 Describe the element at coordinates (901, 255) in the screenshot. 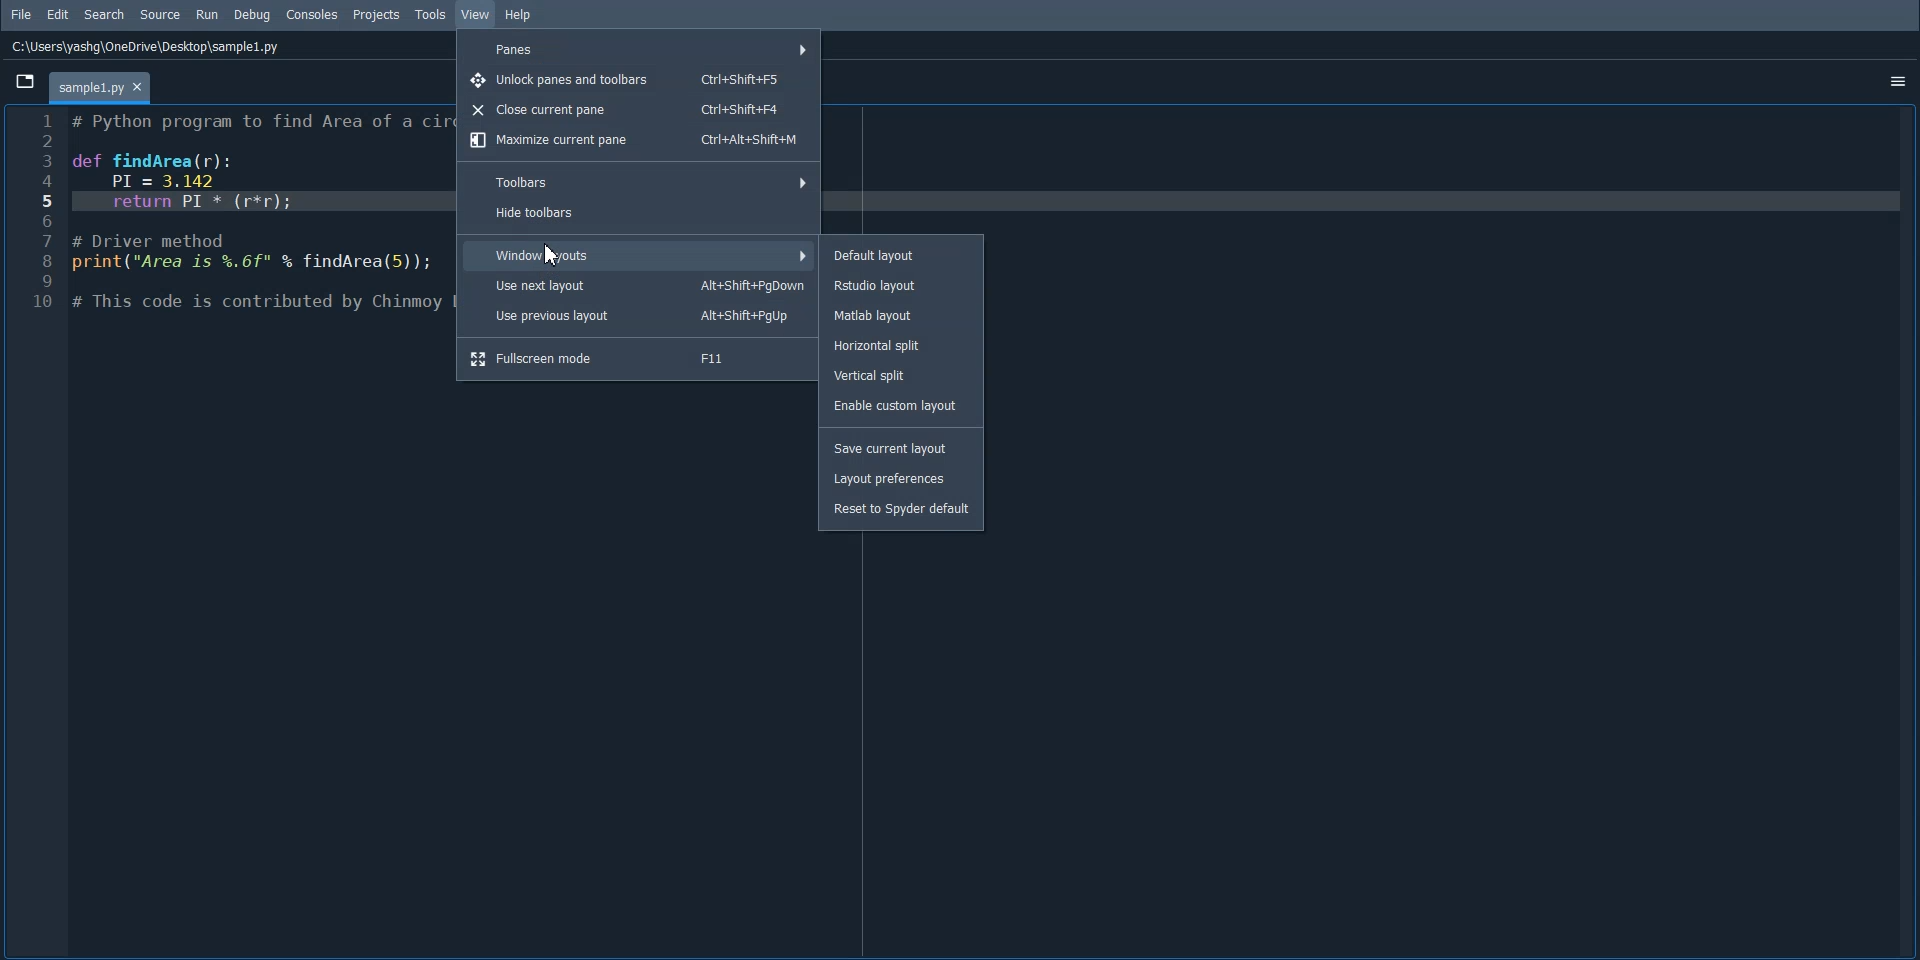

I see `Default layout` at that location.